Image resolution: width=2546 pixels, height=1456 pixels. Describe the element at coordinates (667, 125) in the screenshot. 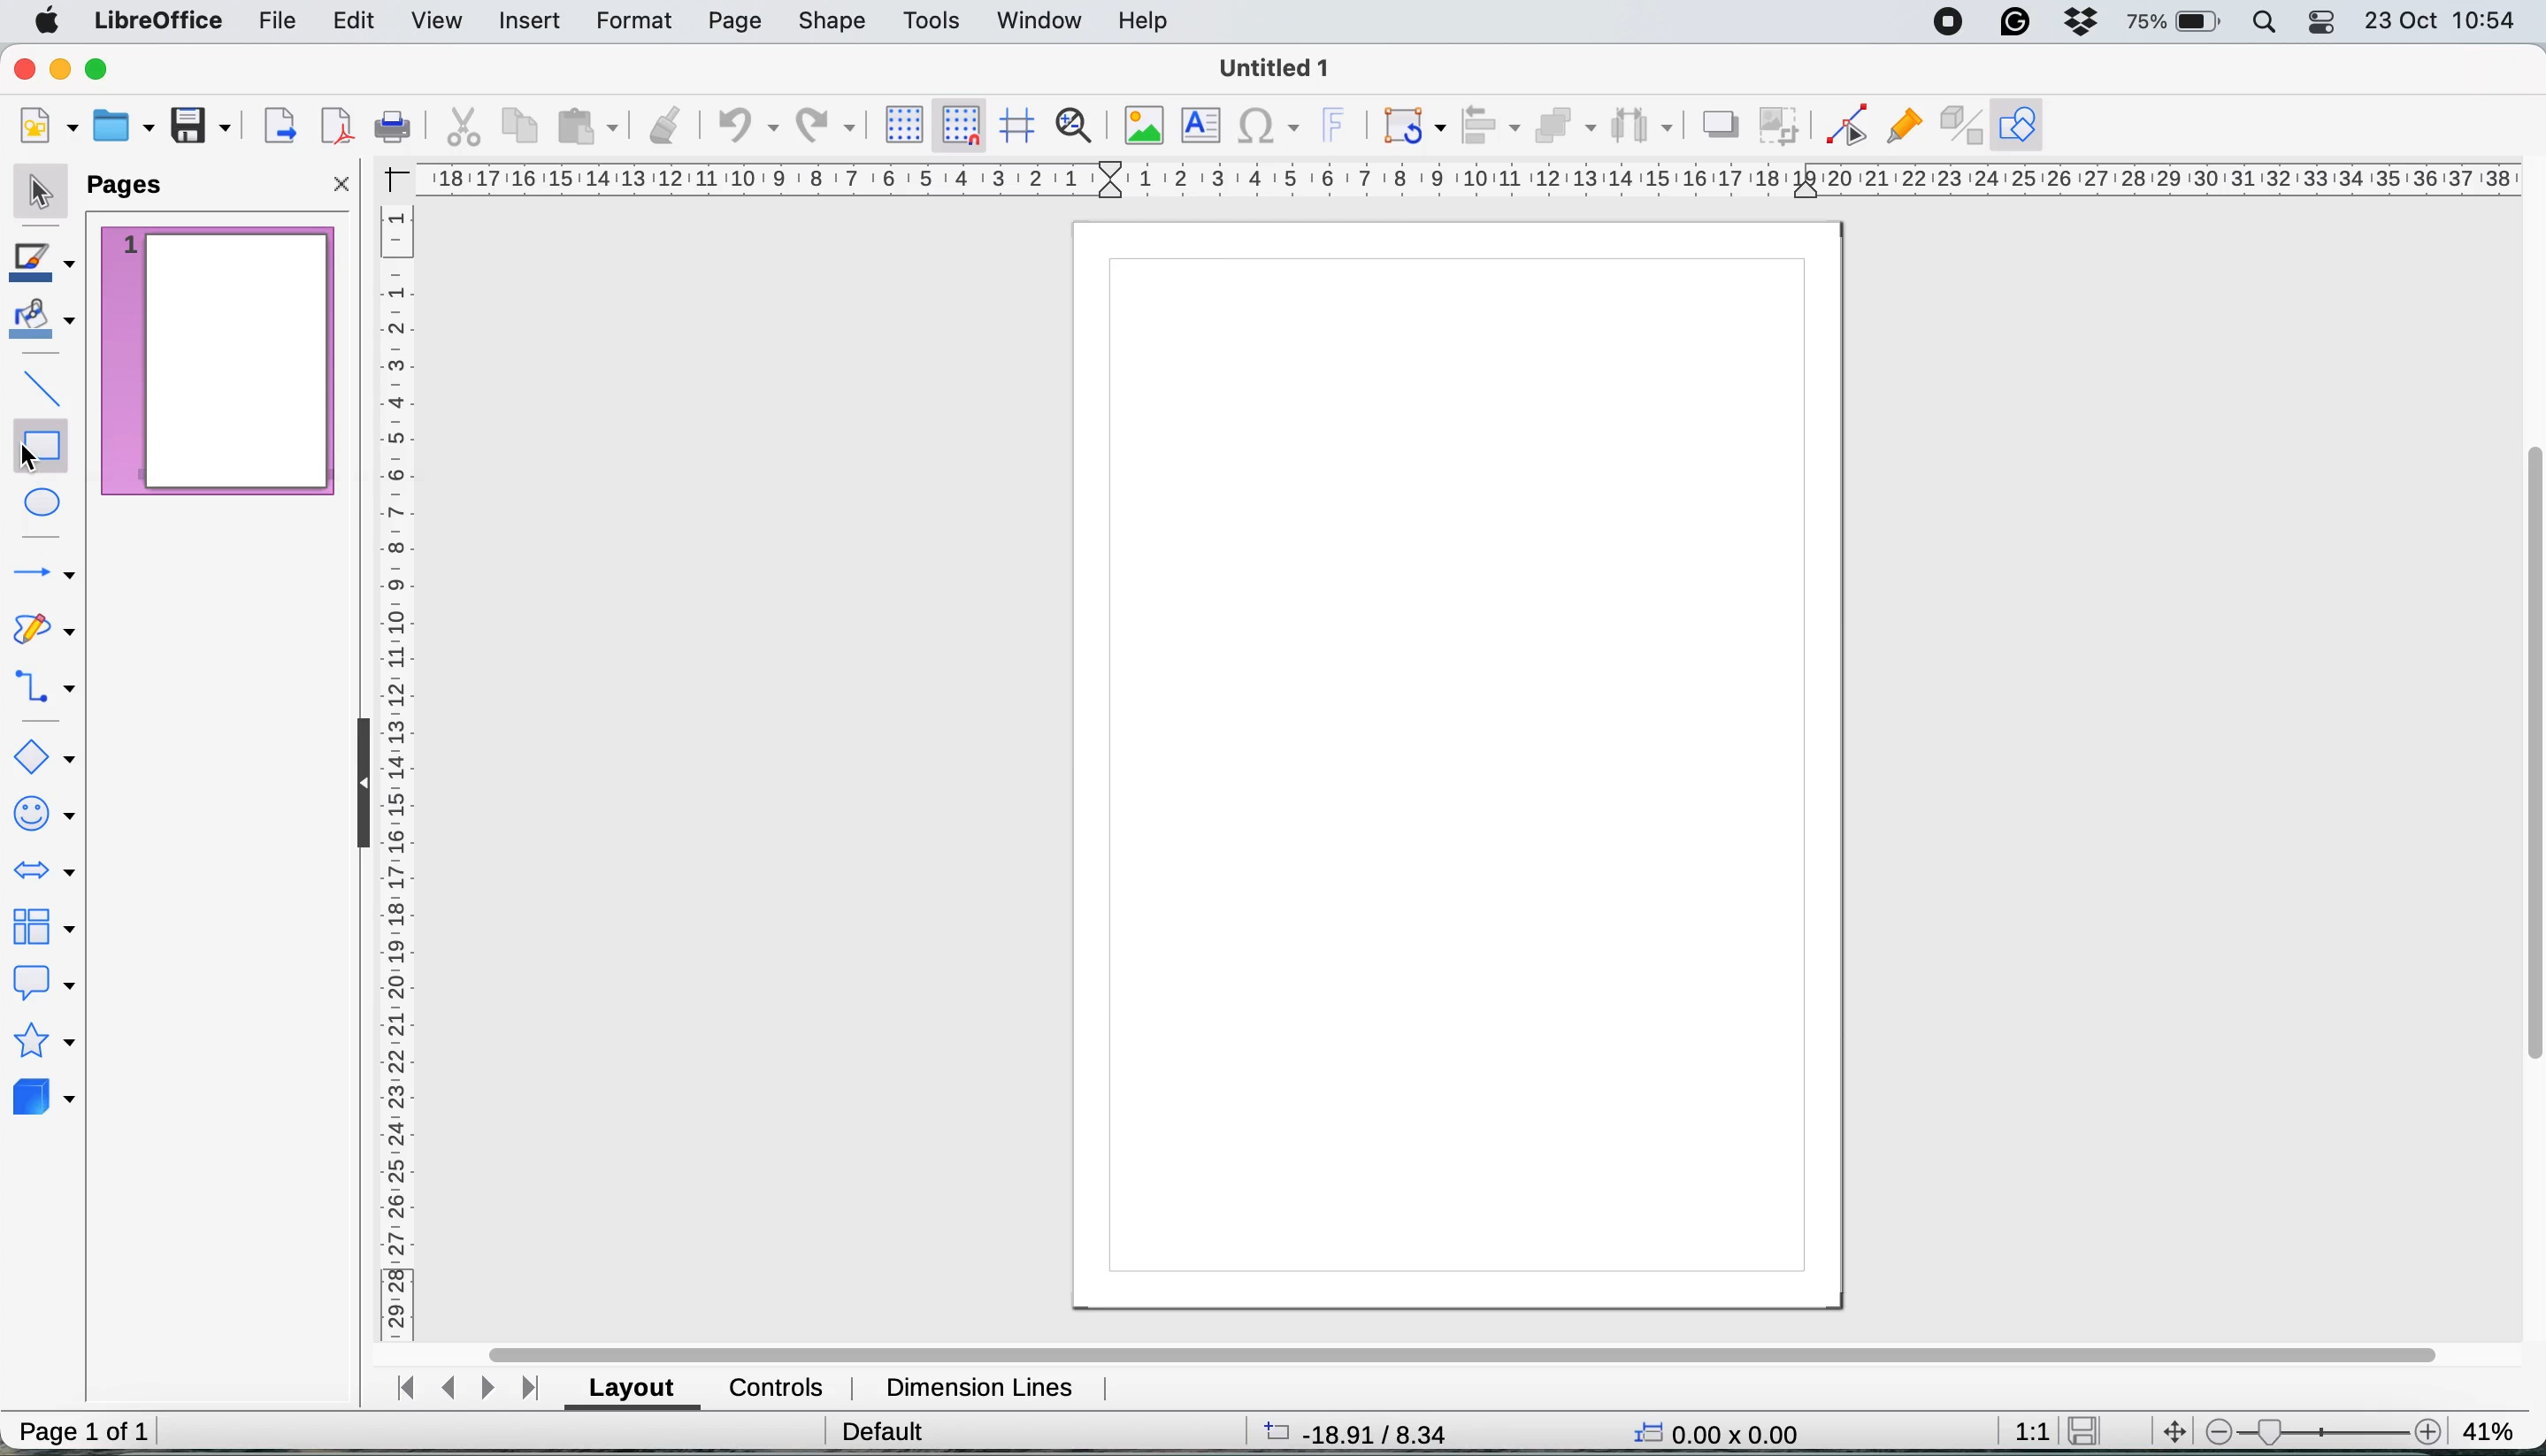

I see `clone formatting` at that location.